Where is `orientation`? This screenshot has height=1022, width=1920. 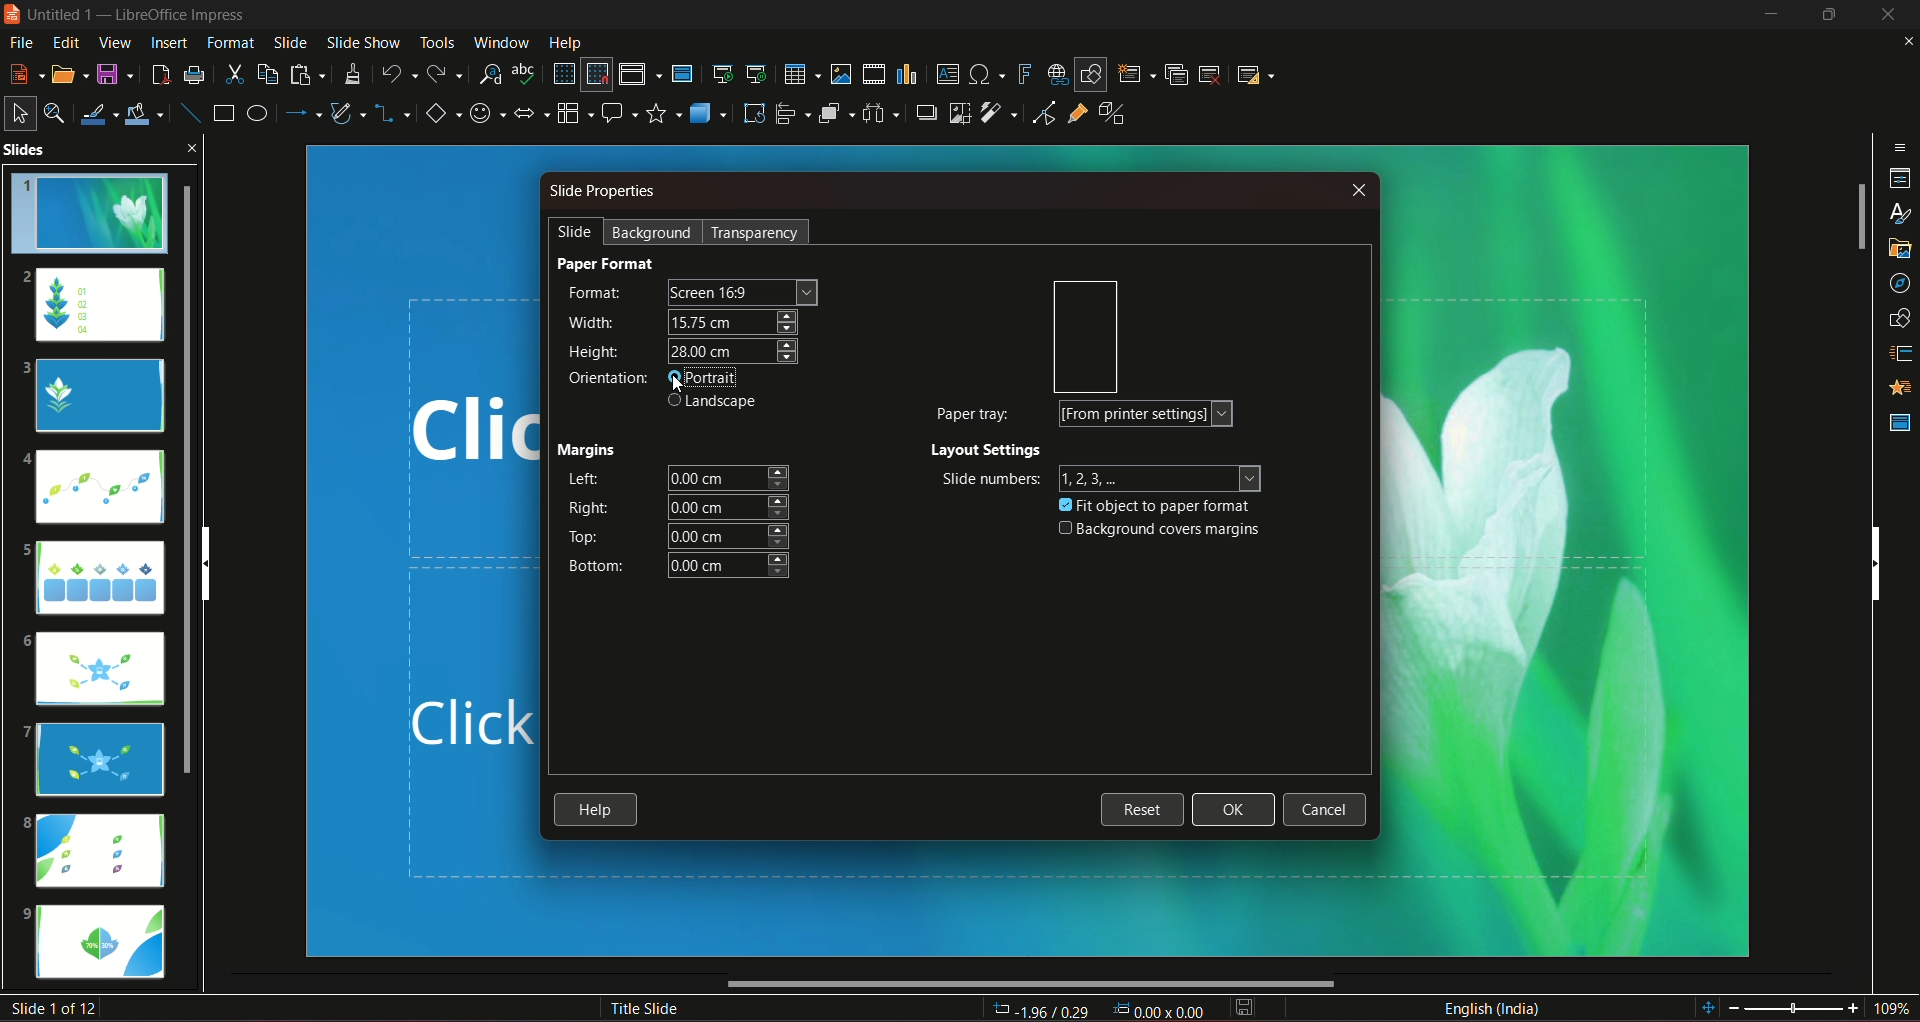
orientation is located at coordinates (1082, 337).